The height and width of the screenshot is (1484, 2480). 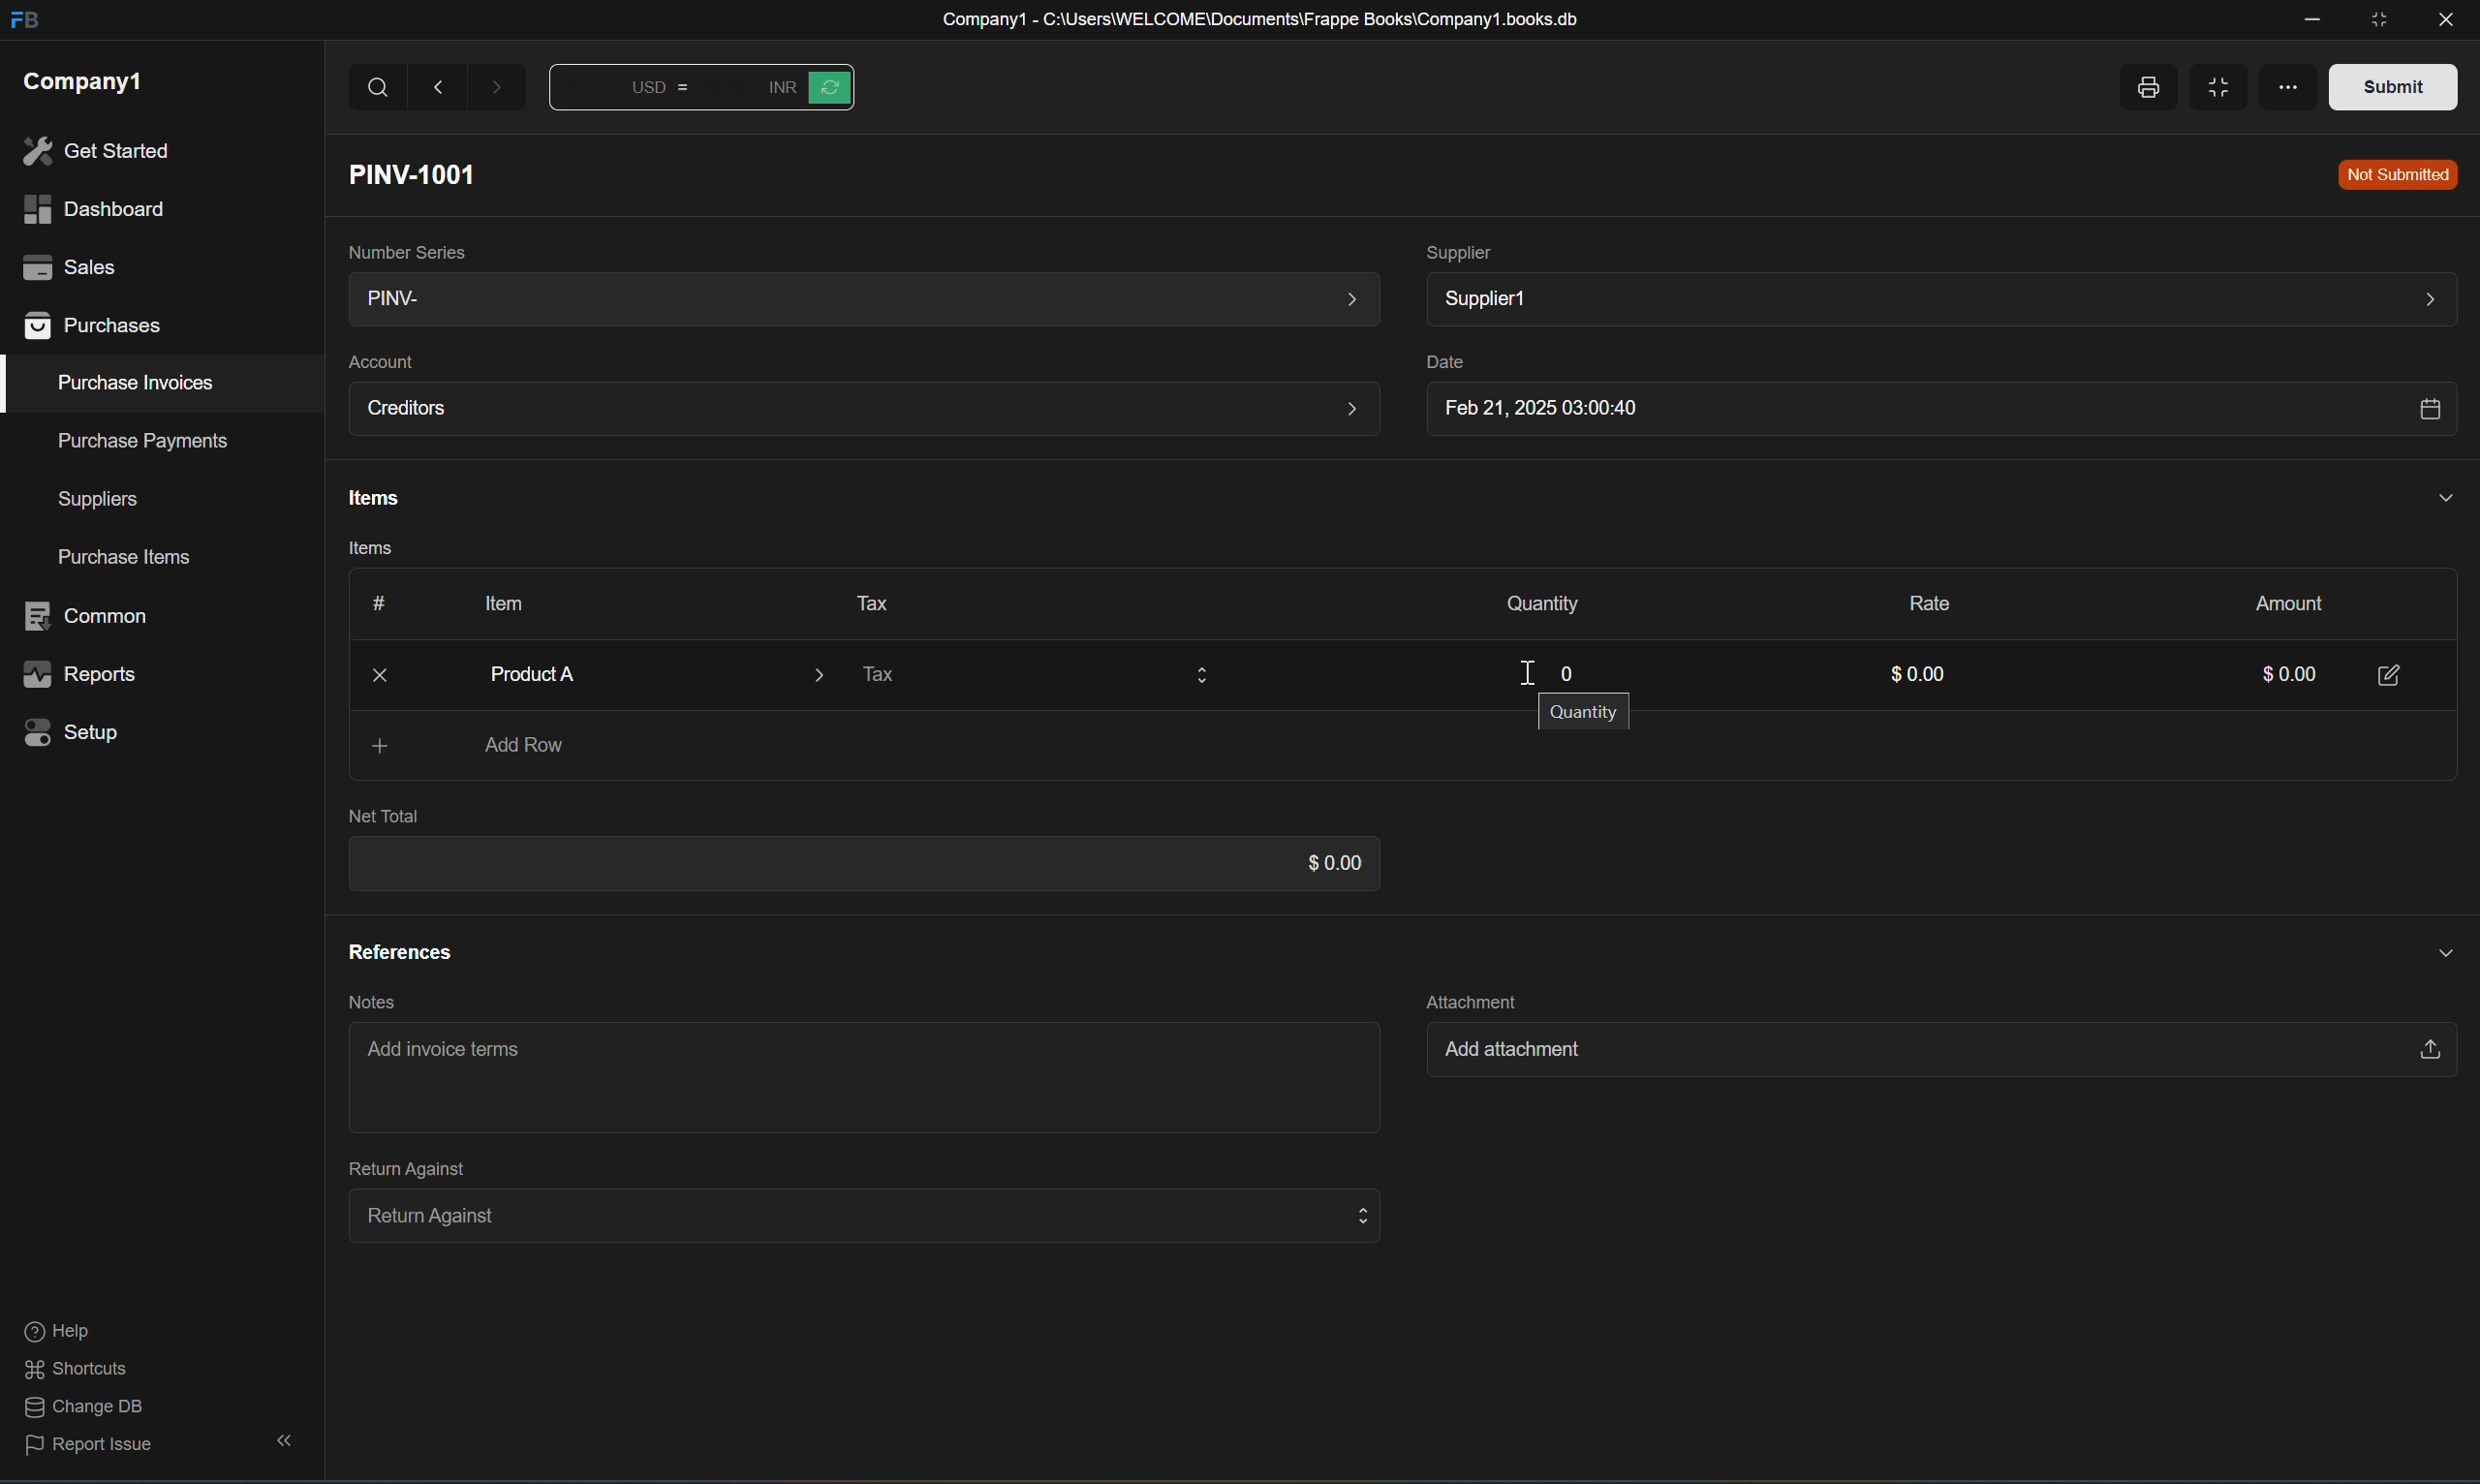 I want to click on 0, so click(x=1563, y=670).